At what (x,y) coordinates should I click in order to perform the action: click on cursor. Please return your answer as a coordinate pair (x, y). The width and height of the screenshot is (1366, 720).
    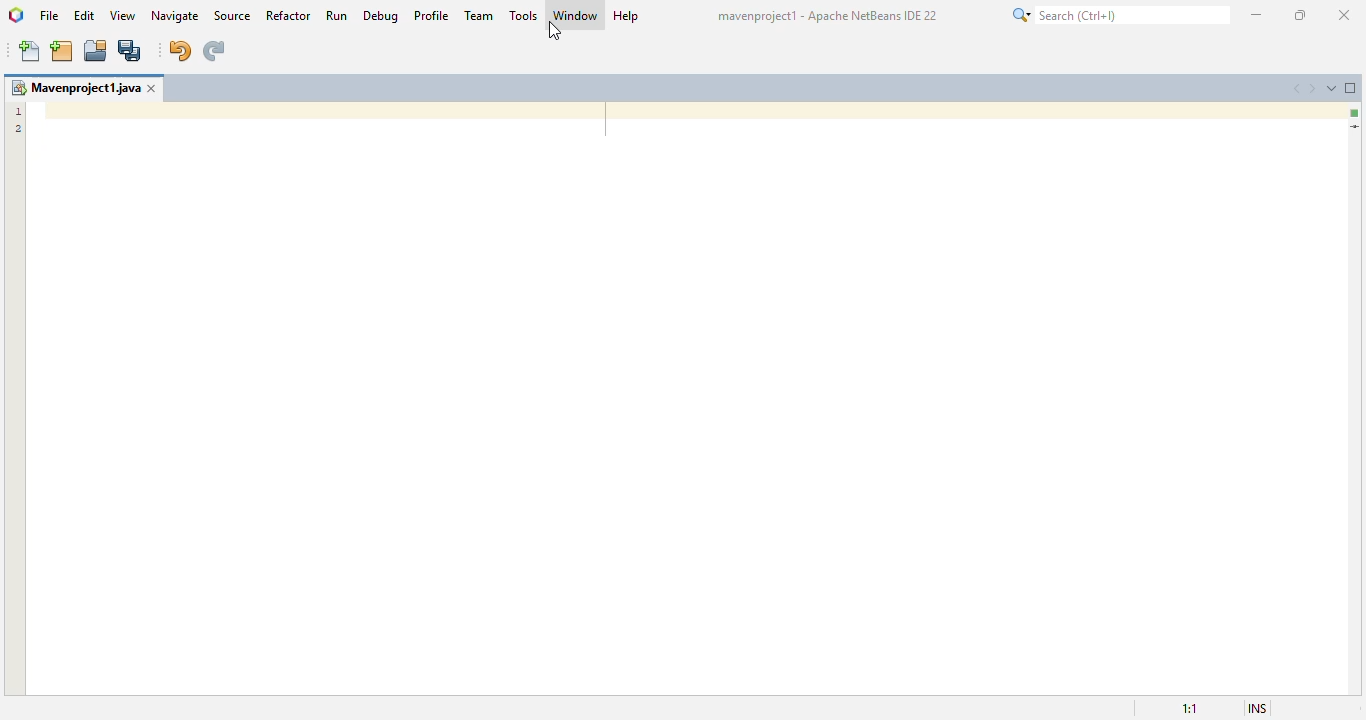
    Looking at the image, I should click on (553, 31).